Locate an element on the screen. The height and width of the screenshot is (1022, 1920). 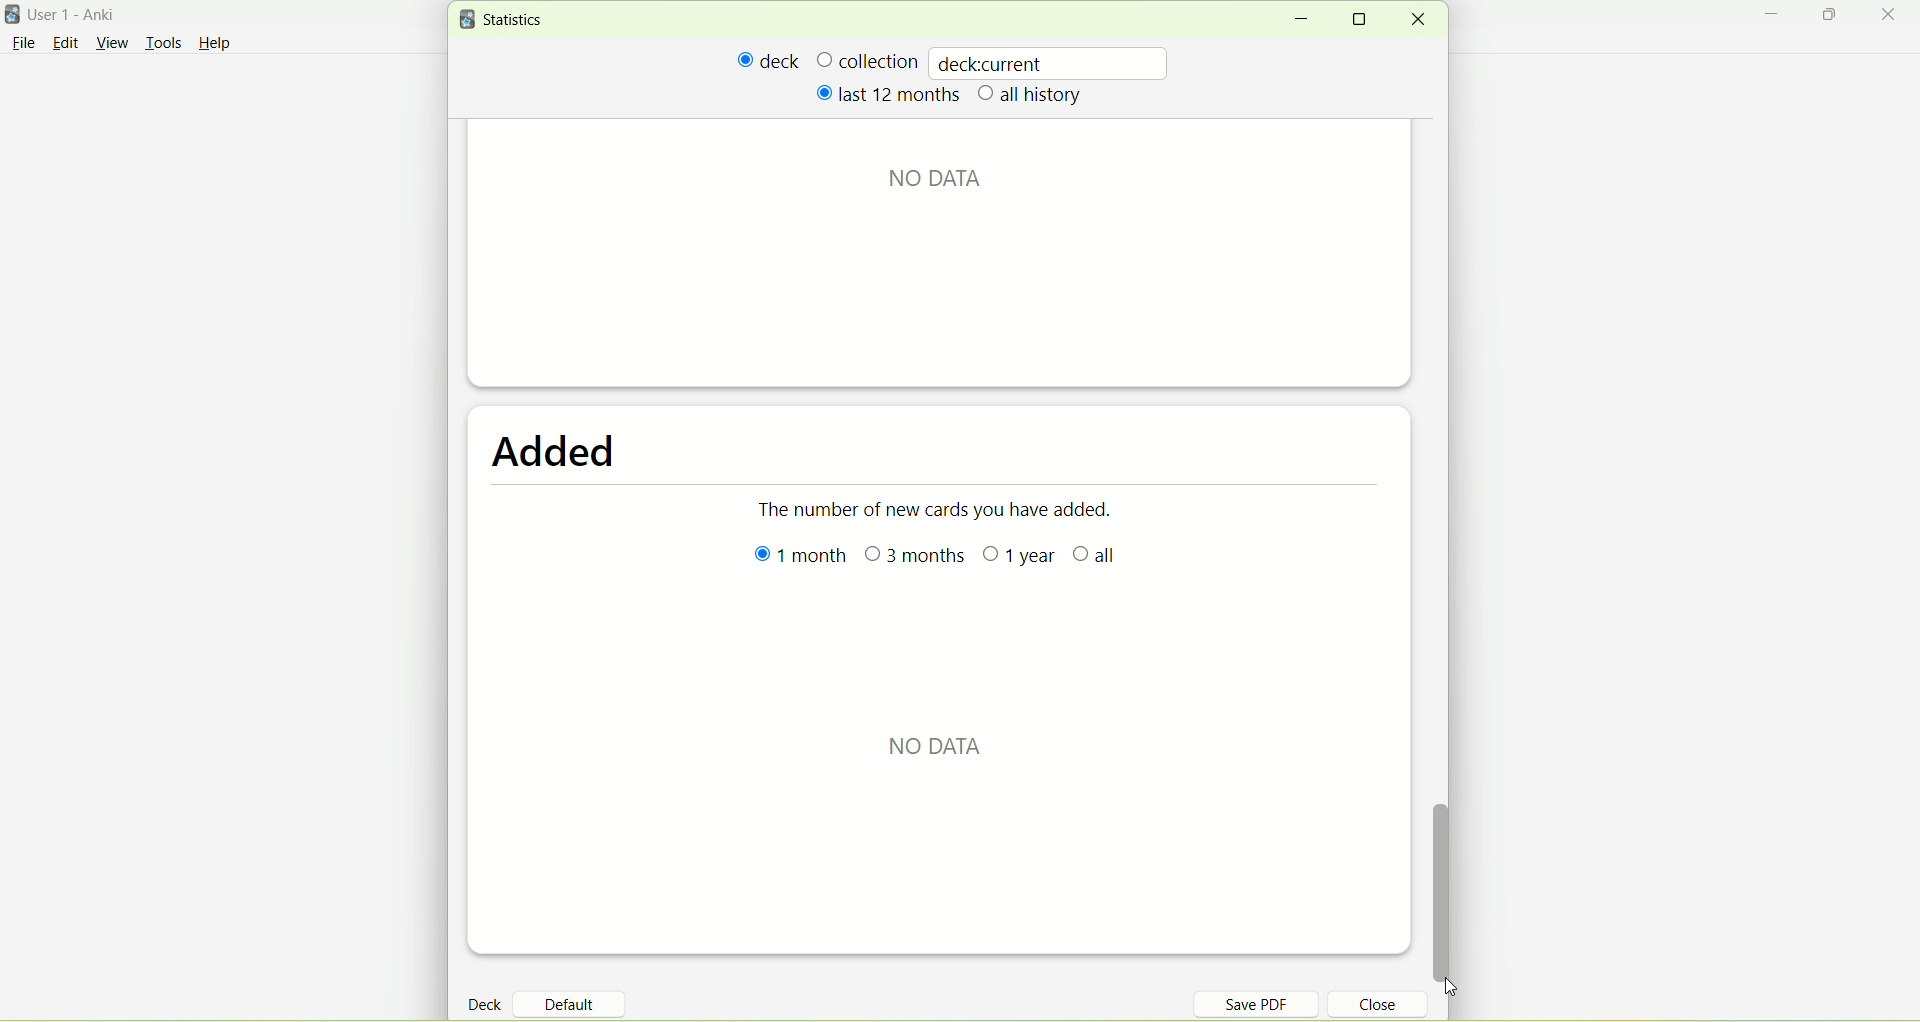
close is located at coordinates (1892, 16).